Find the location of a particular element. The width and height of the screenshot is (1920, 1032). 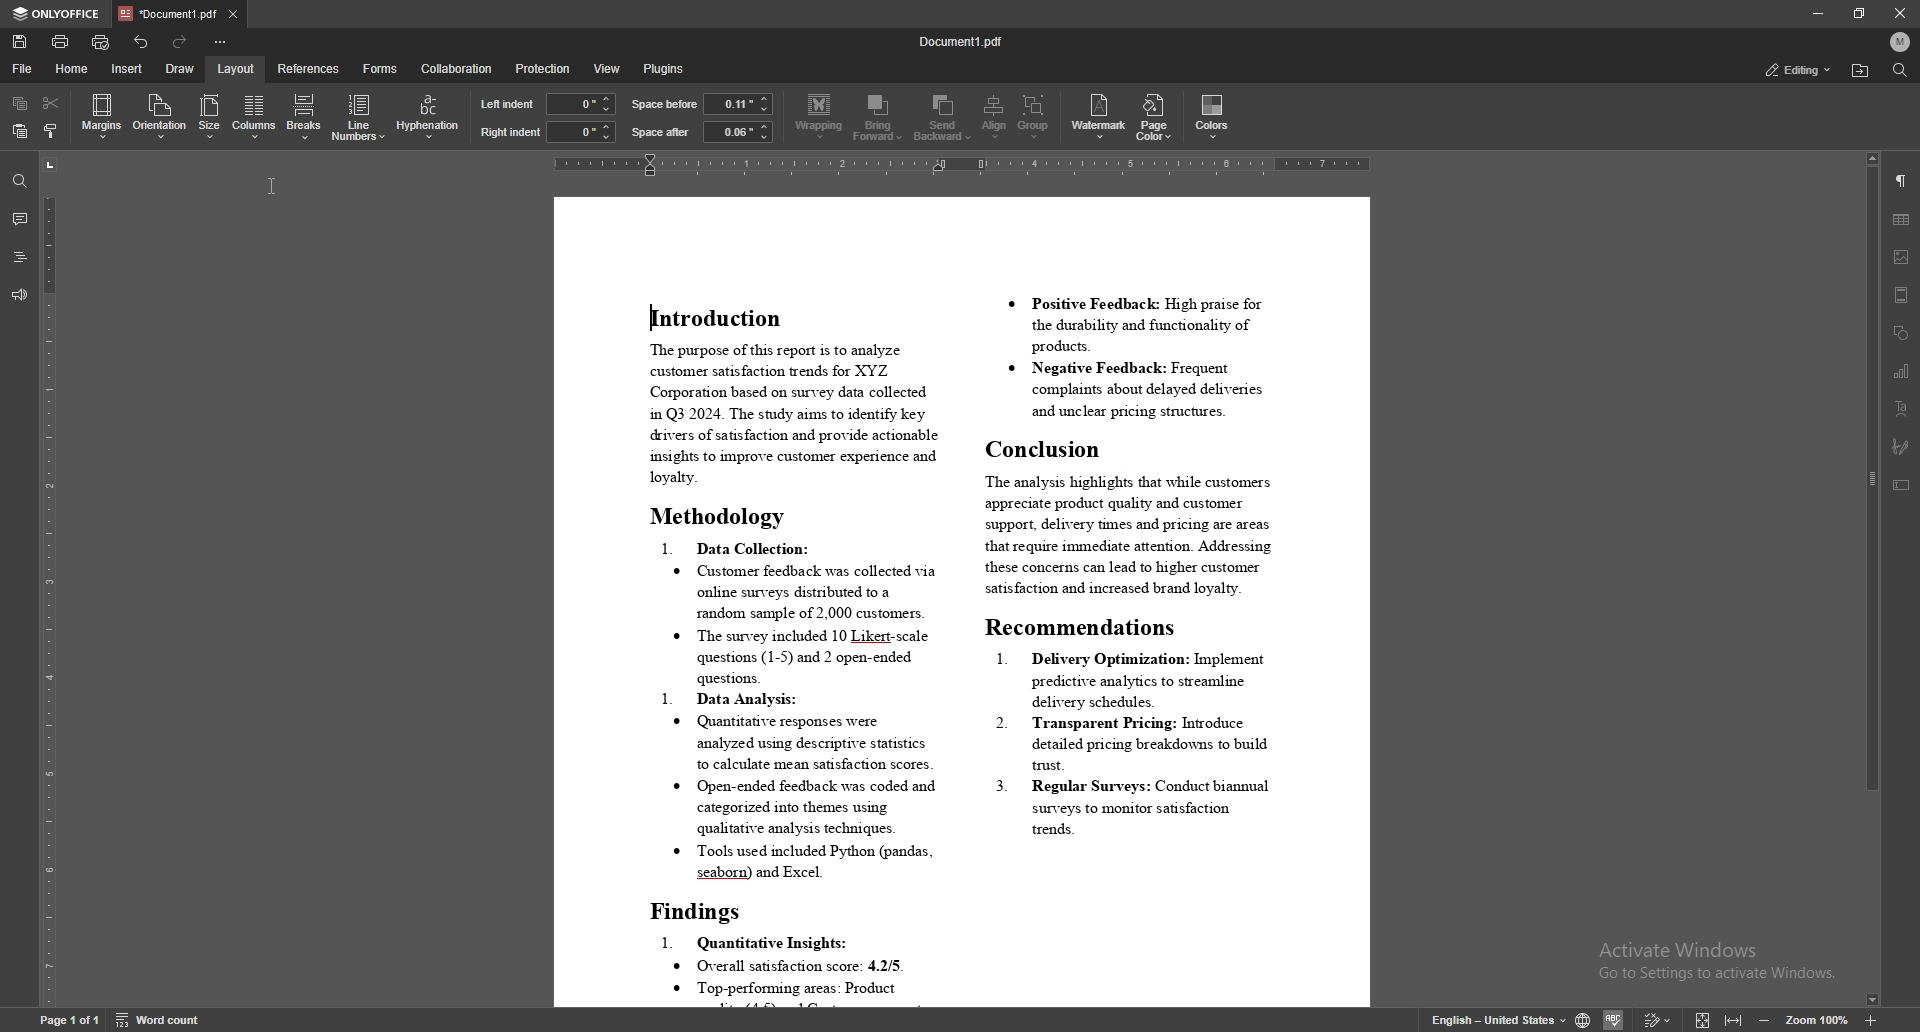

left indent input is located at coordinates (582, 104).